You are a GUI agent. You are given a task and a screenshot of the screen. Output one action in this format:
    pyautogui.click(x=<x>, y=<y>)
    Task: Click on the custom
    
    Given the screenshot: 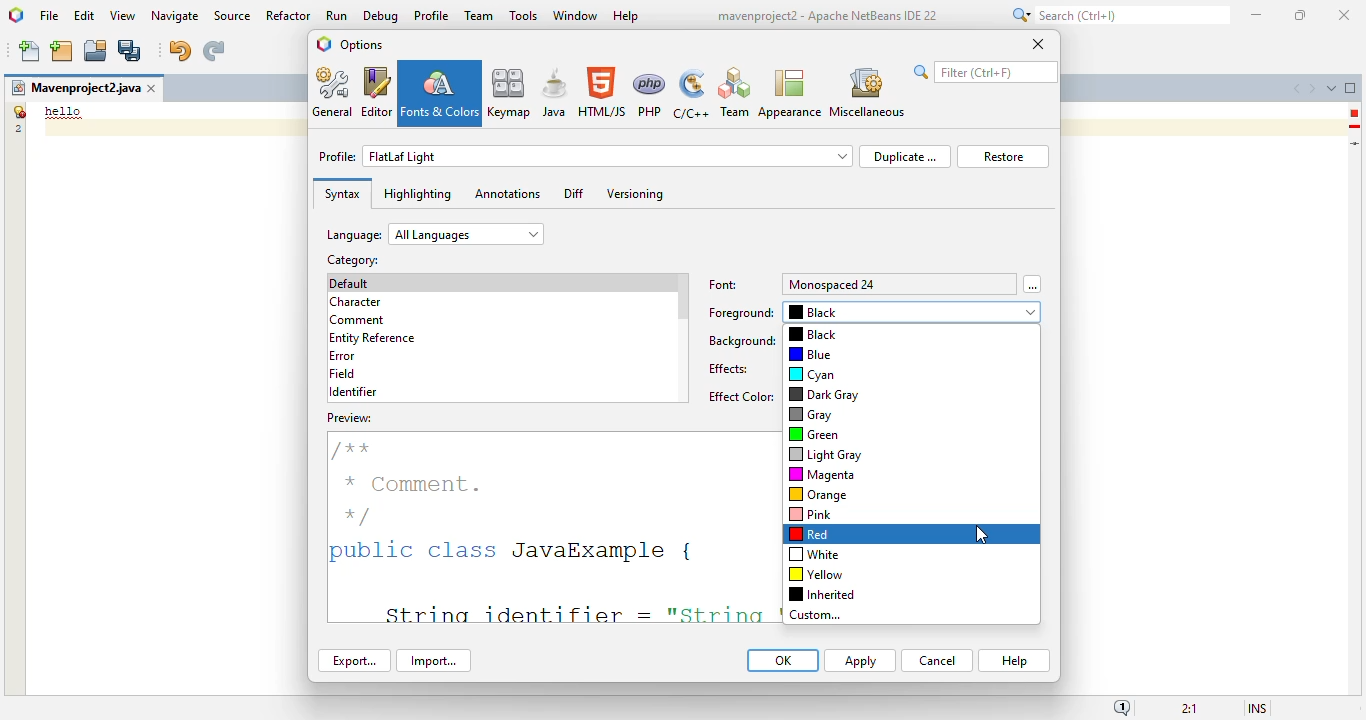 What is the action you would take?
    pyautogui.click(x=815, y=616)
    